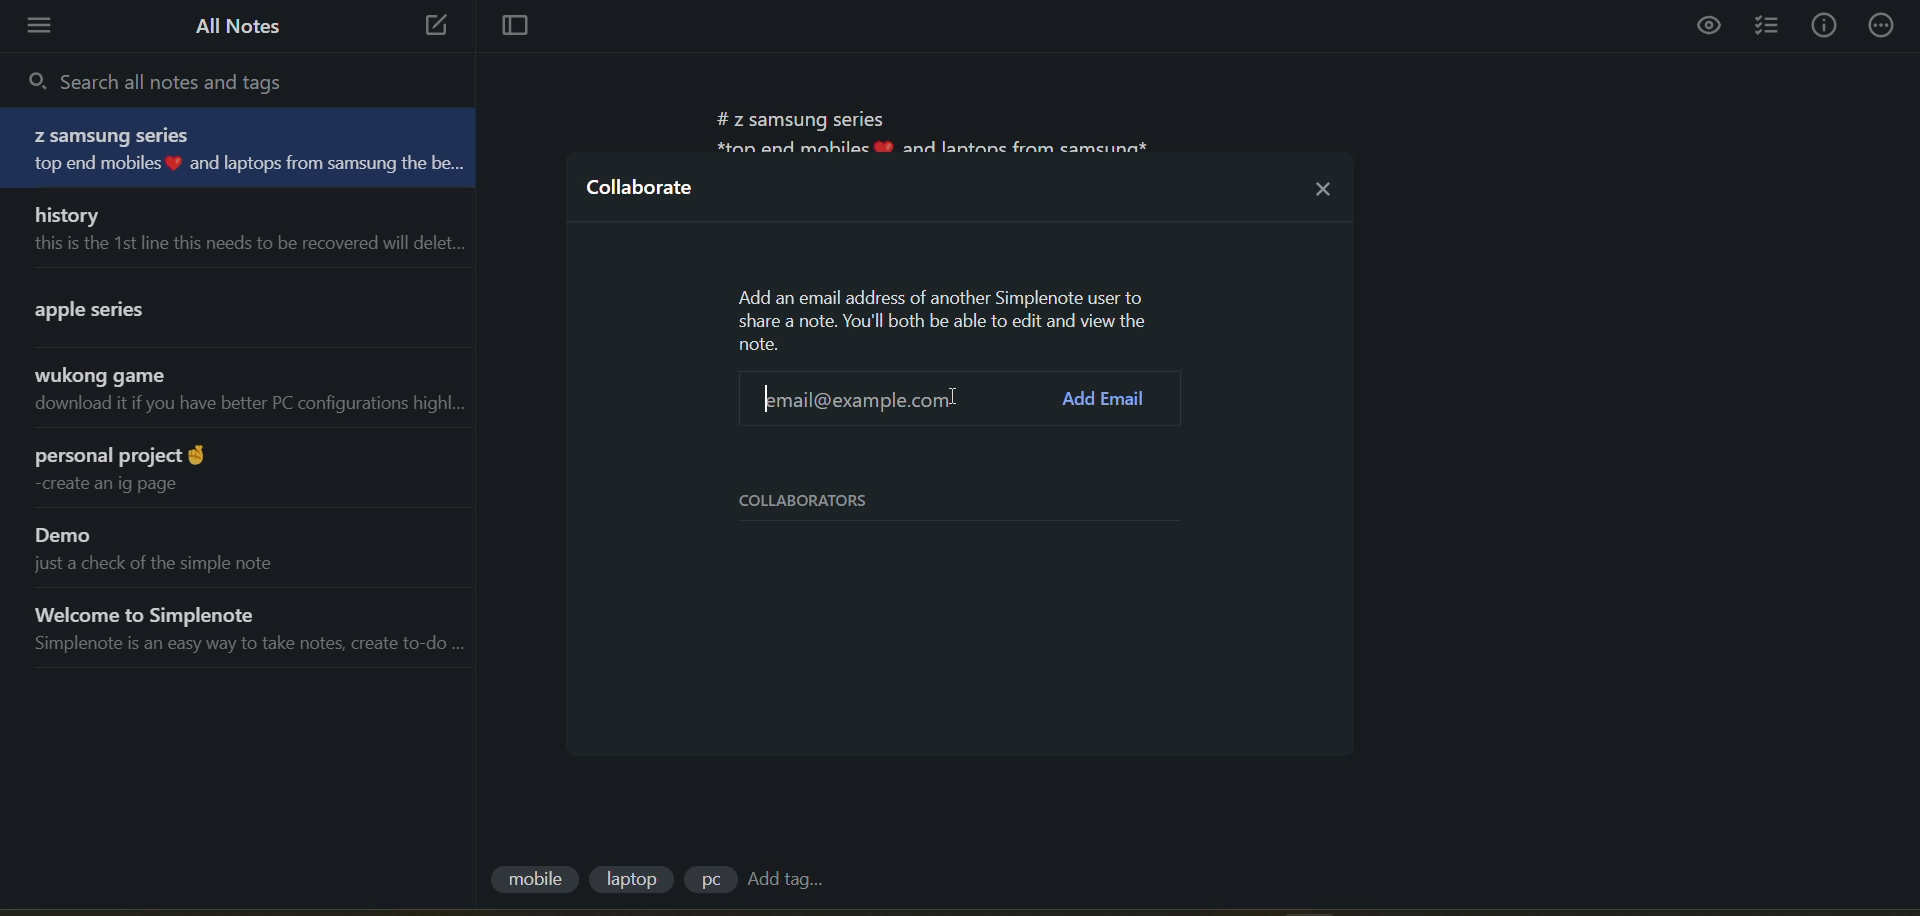 The image size is (1920, 916). What do you see at coordinates (240, 468) in the screenshot?
I see `note title and preview` at bounding box center [240, 468].